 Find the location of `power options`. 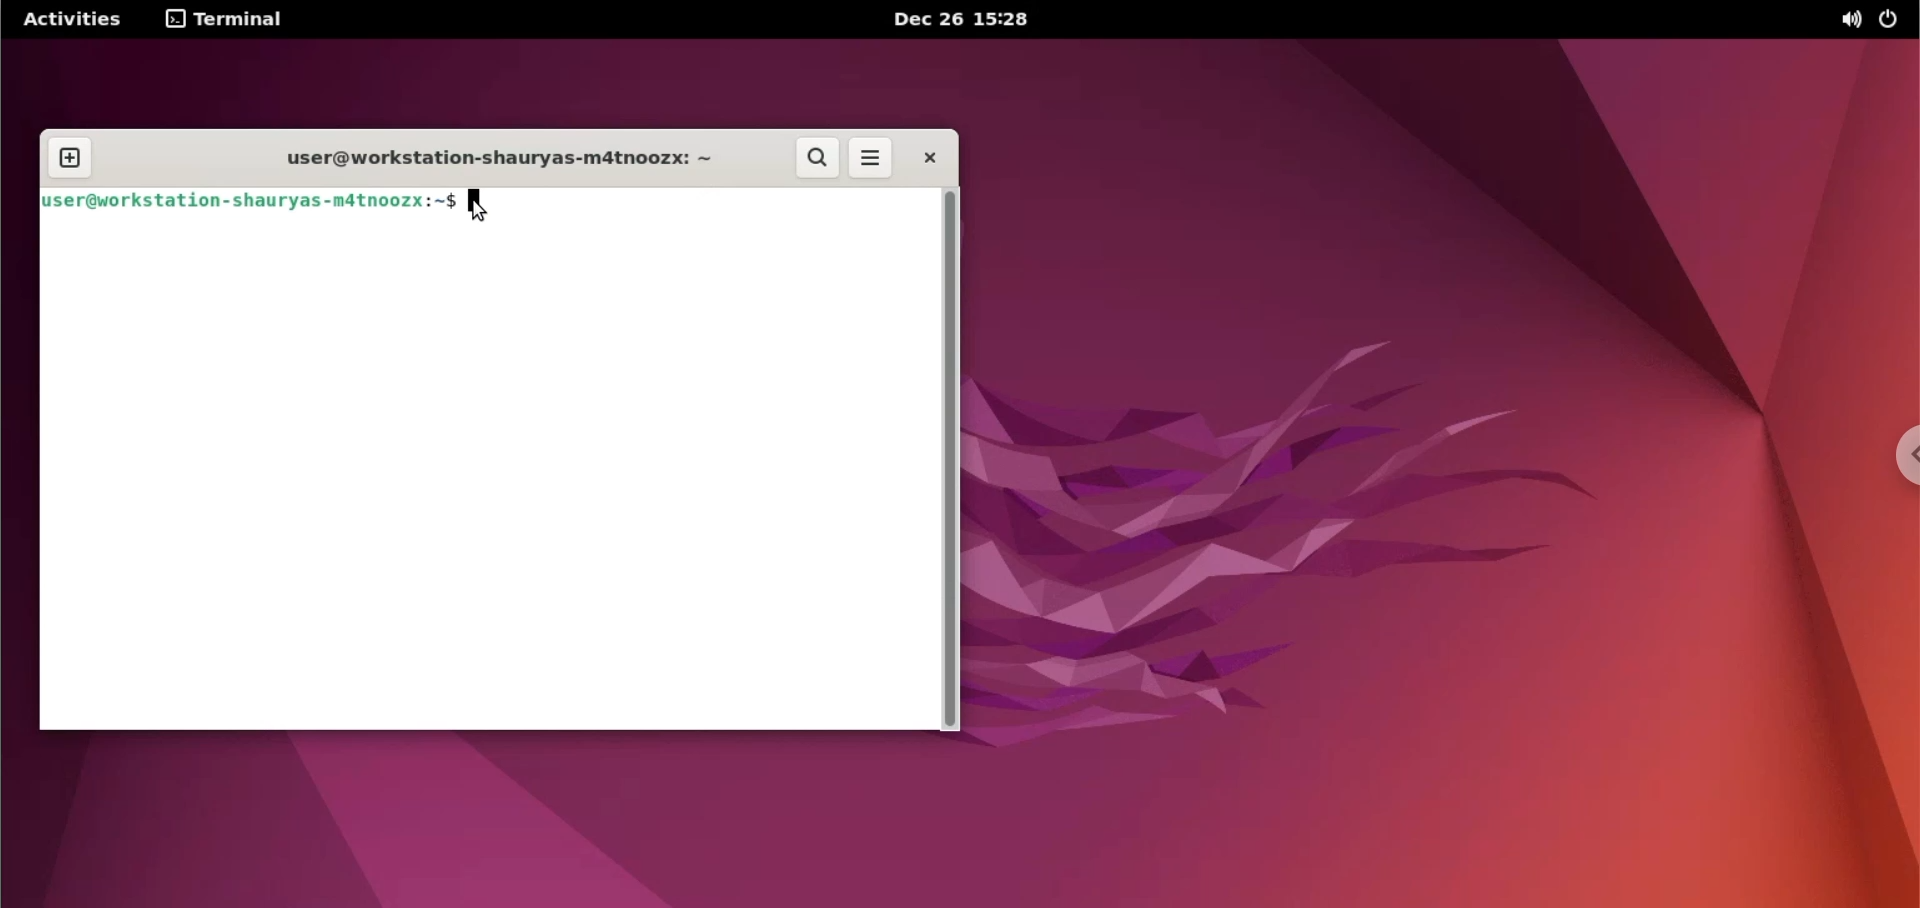

power options is located at coordinates (1887, 19).